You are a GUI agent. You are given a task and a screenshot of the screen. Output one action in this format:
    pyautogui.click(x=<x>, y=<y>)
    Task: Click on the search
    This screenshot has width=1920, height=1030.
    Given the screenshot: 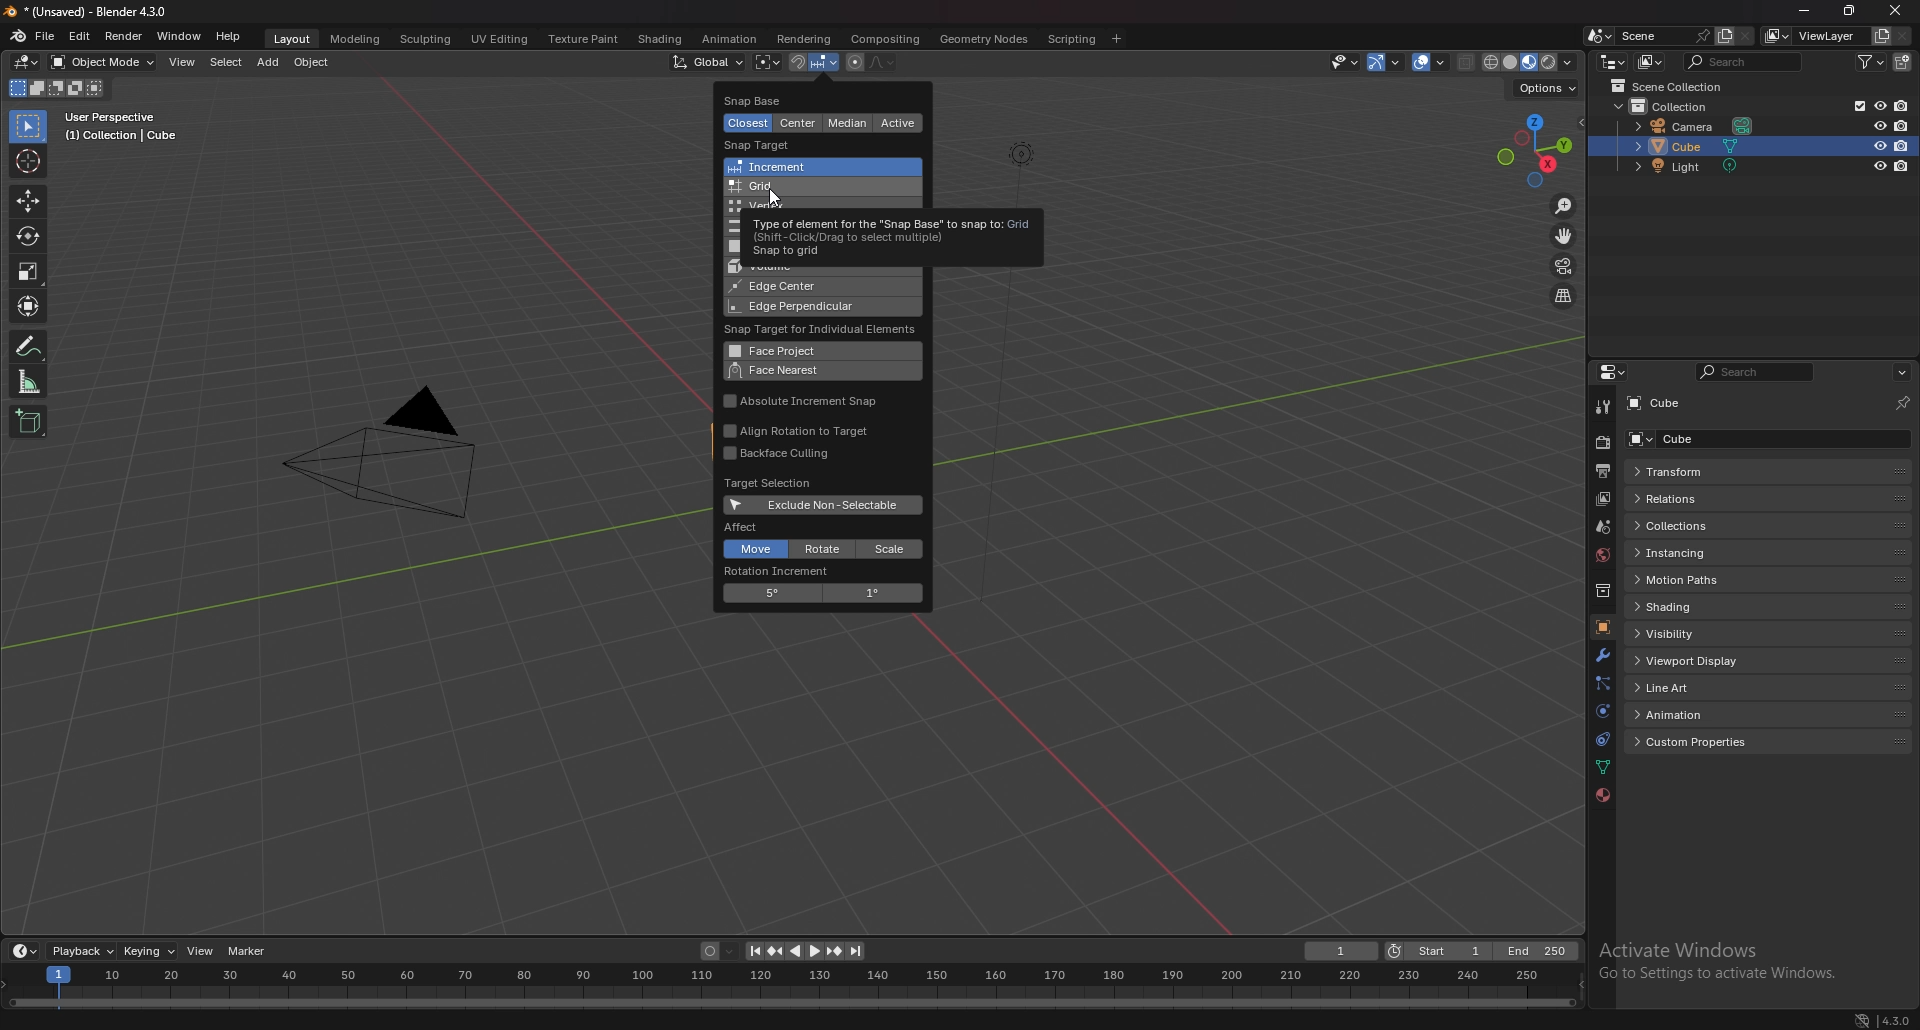 What is the action you would take?
    pyautogui.click(x=1745, y=61)
    